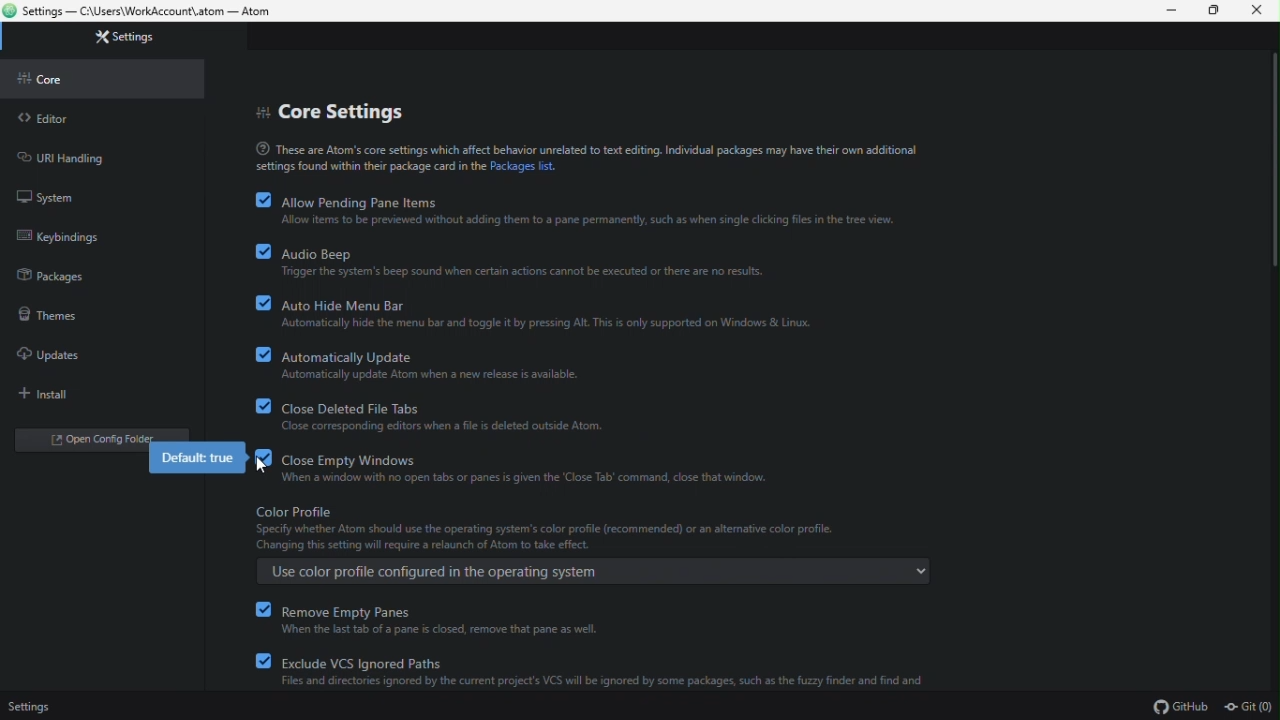 This screenshot has height=720, width=1280. Describe the element at coordinates (78, 157) in the screenshot. I see `URL handling` at that location.